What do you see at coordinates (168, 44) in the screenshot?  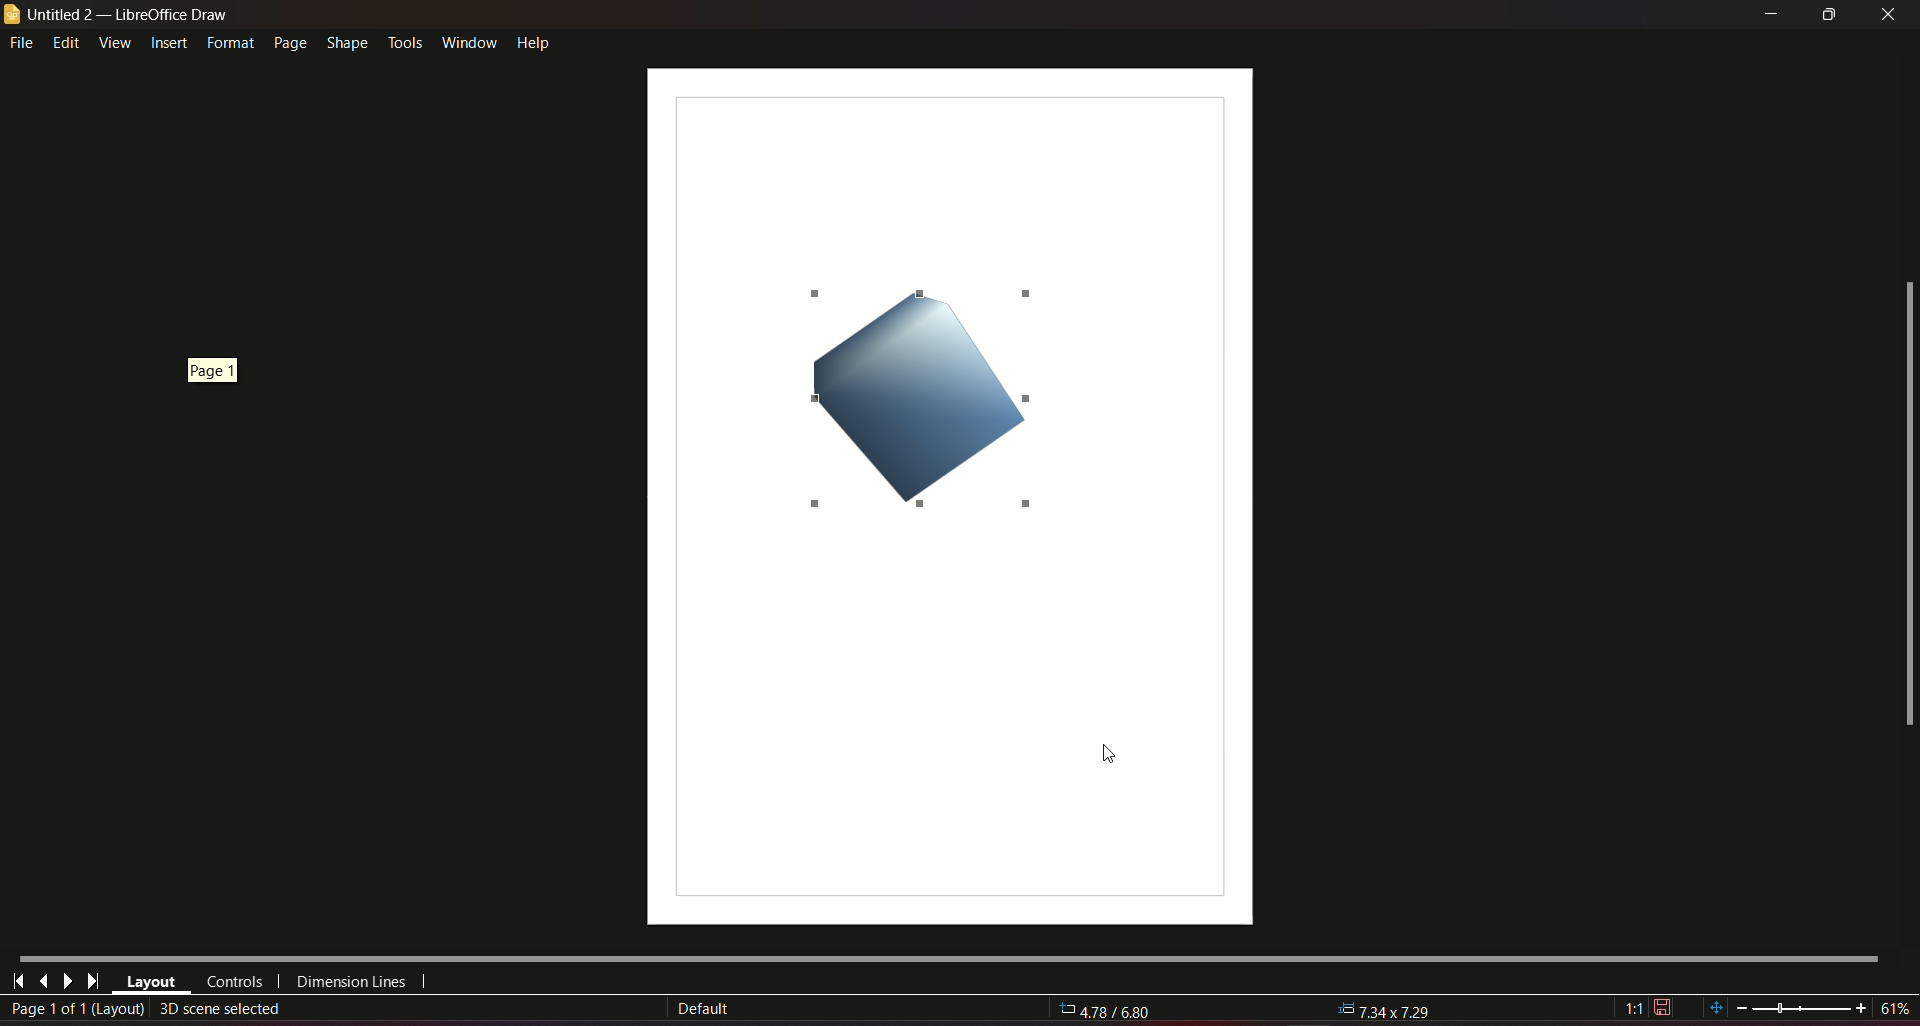 I see `insert` at bounding box center [168, 44].